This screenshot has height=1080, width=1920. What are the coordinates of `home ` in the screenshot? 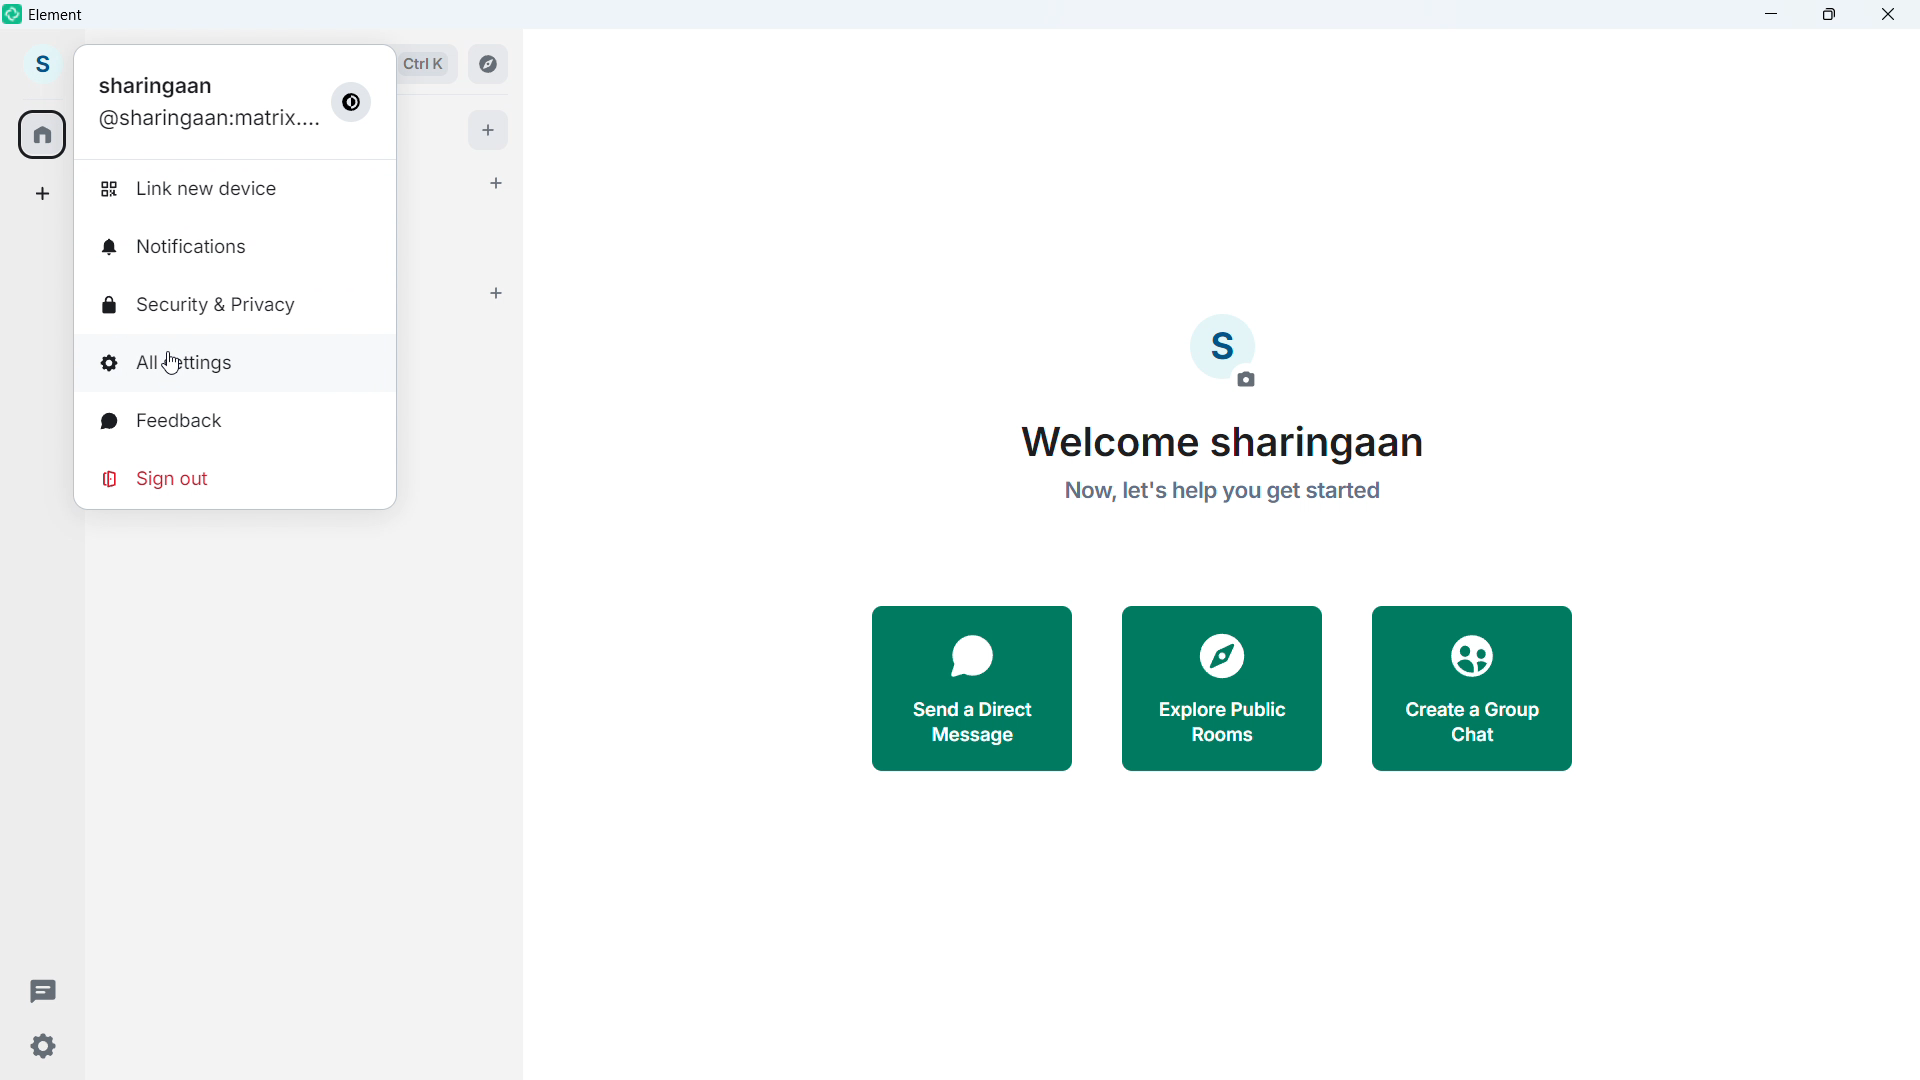 It's located at (44, 135).